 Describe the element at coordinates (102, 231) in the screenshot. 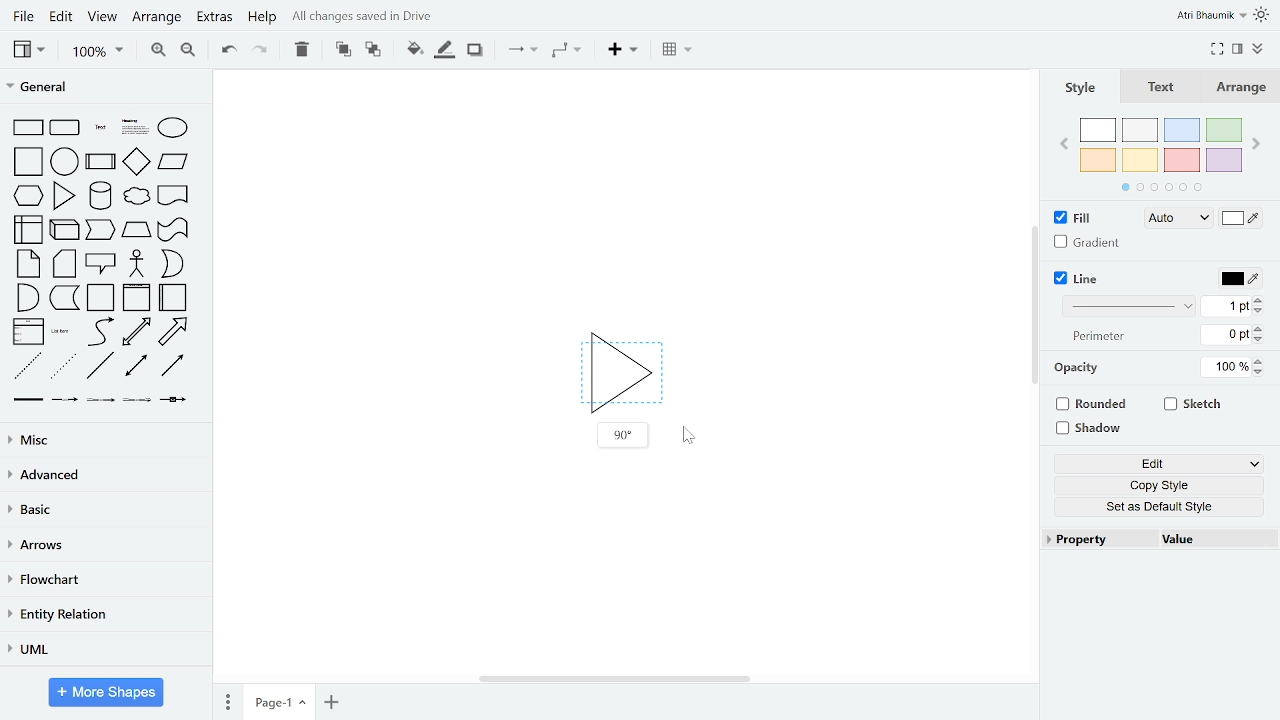

I see `step` at that location.